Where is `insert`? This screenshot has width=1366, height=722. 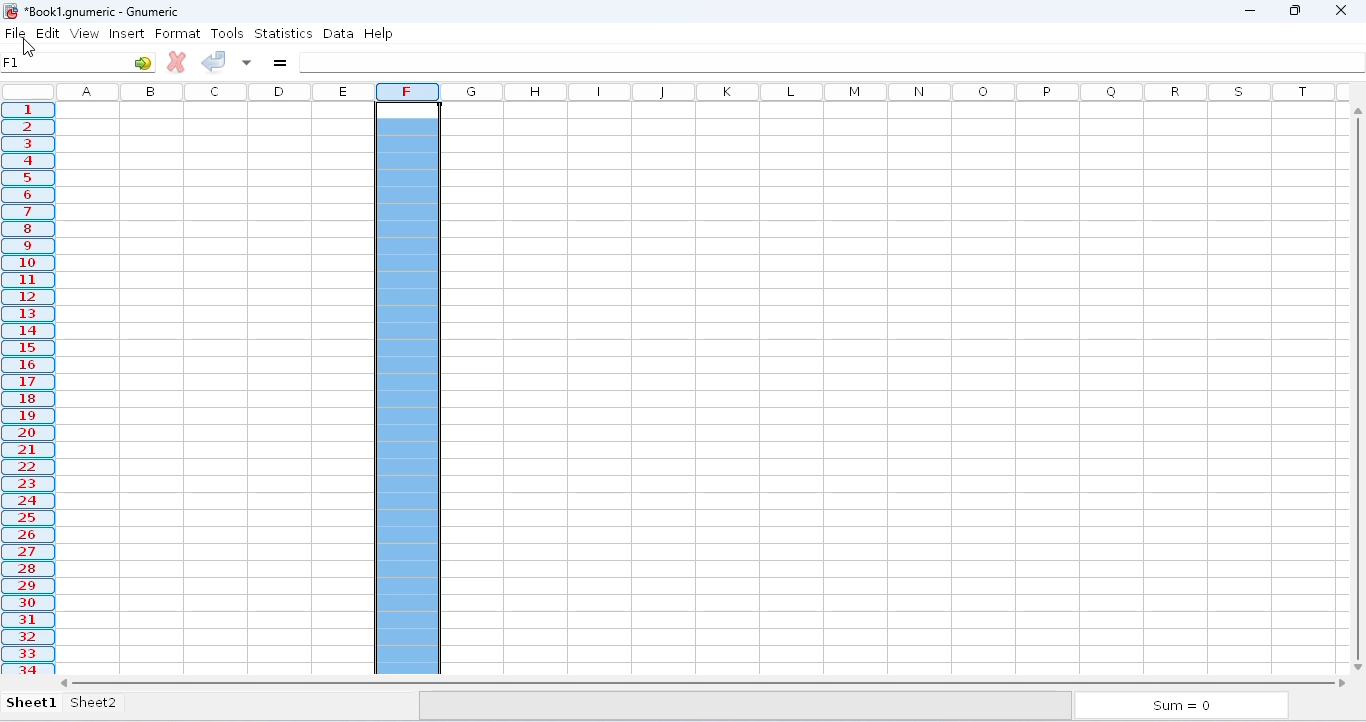
insert is located at coordinates (127, 34).